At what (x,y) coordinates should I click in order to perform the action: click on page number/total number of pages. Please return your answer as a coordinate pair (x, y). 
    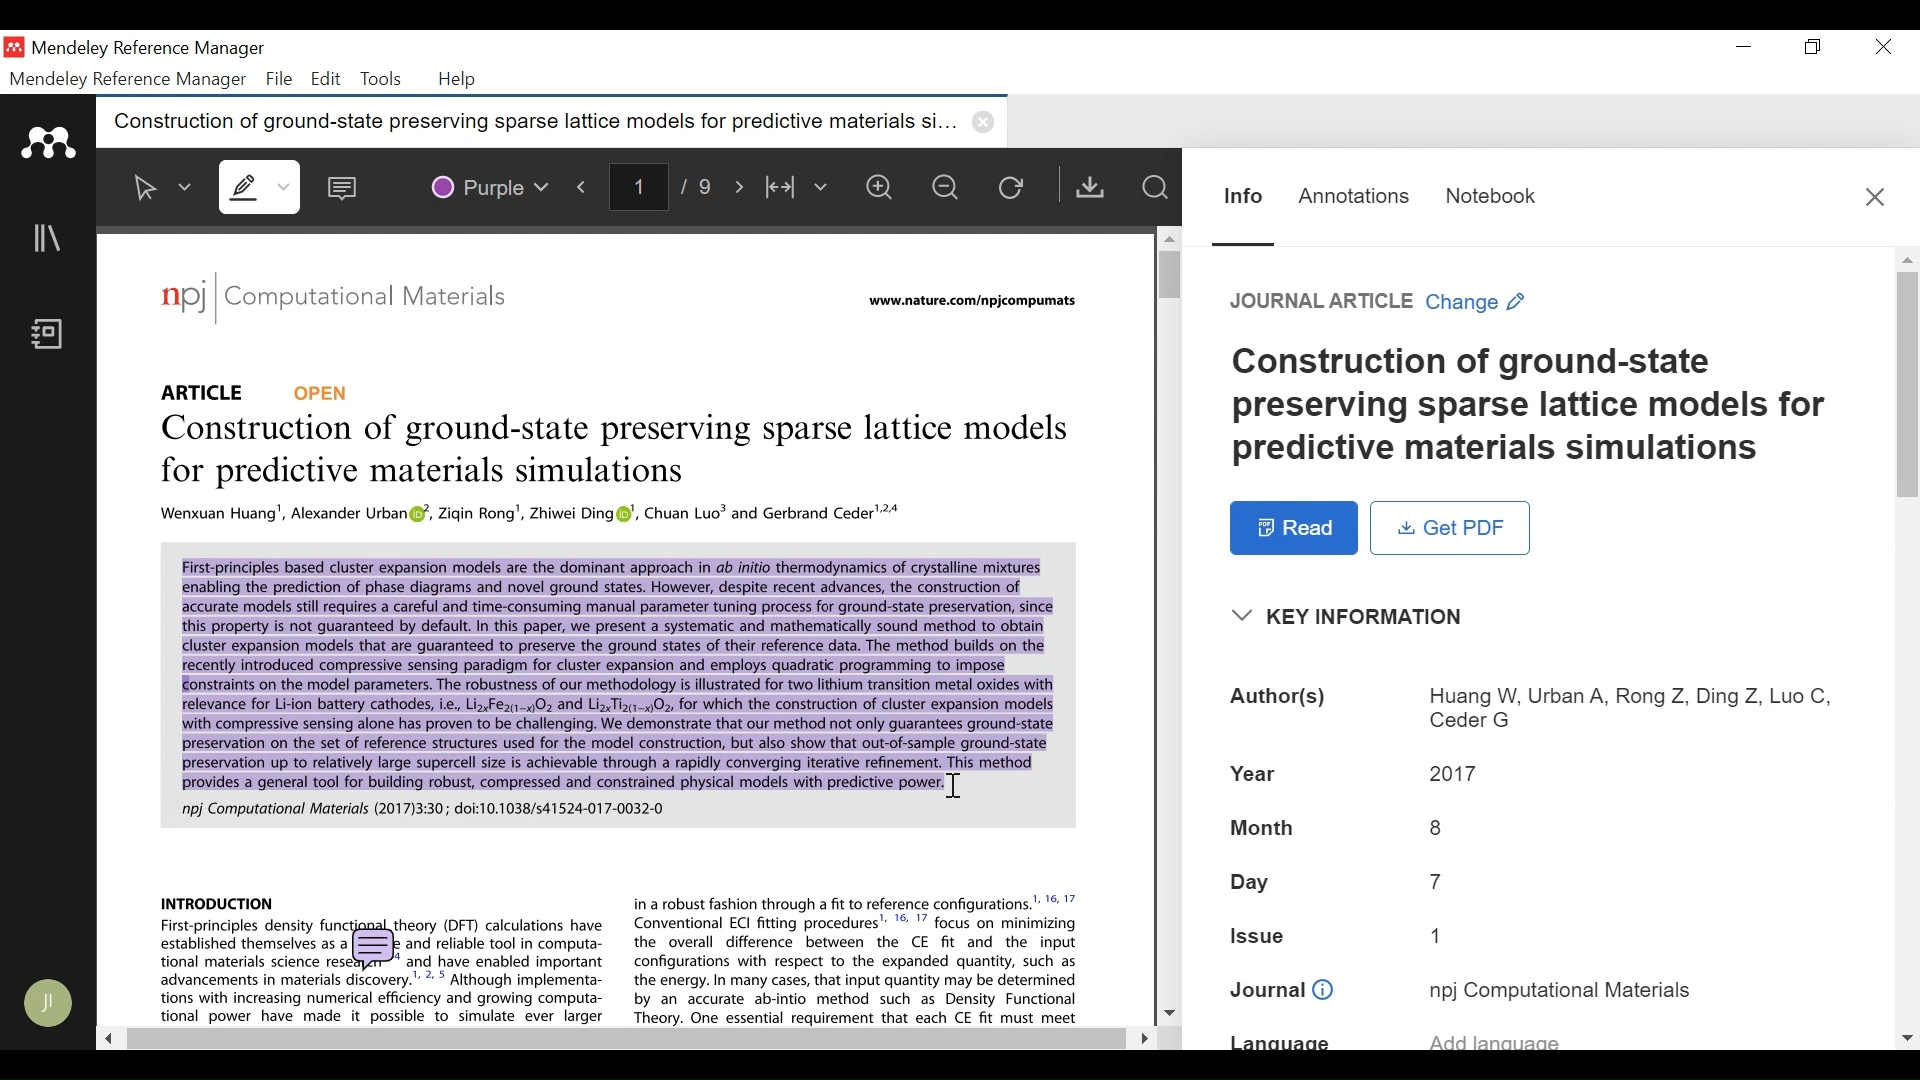
    Looking at the image, I should click on (668, 185).